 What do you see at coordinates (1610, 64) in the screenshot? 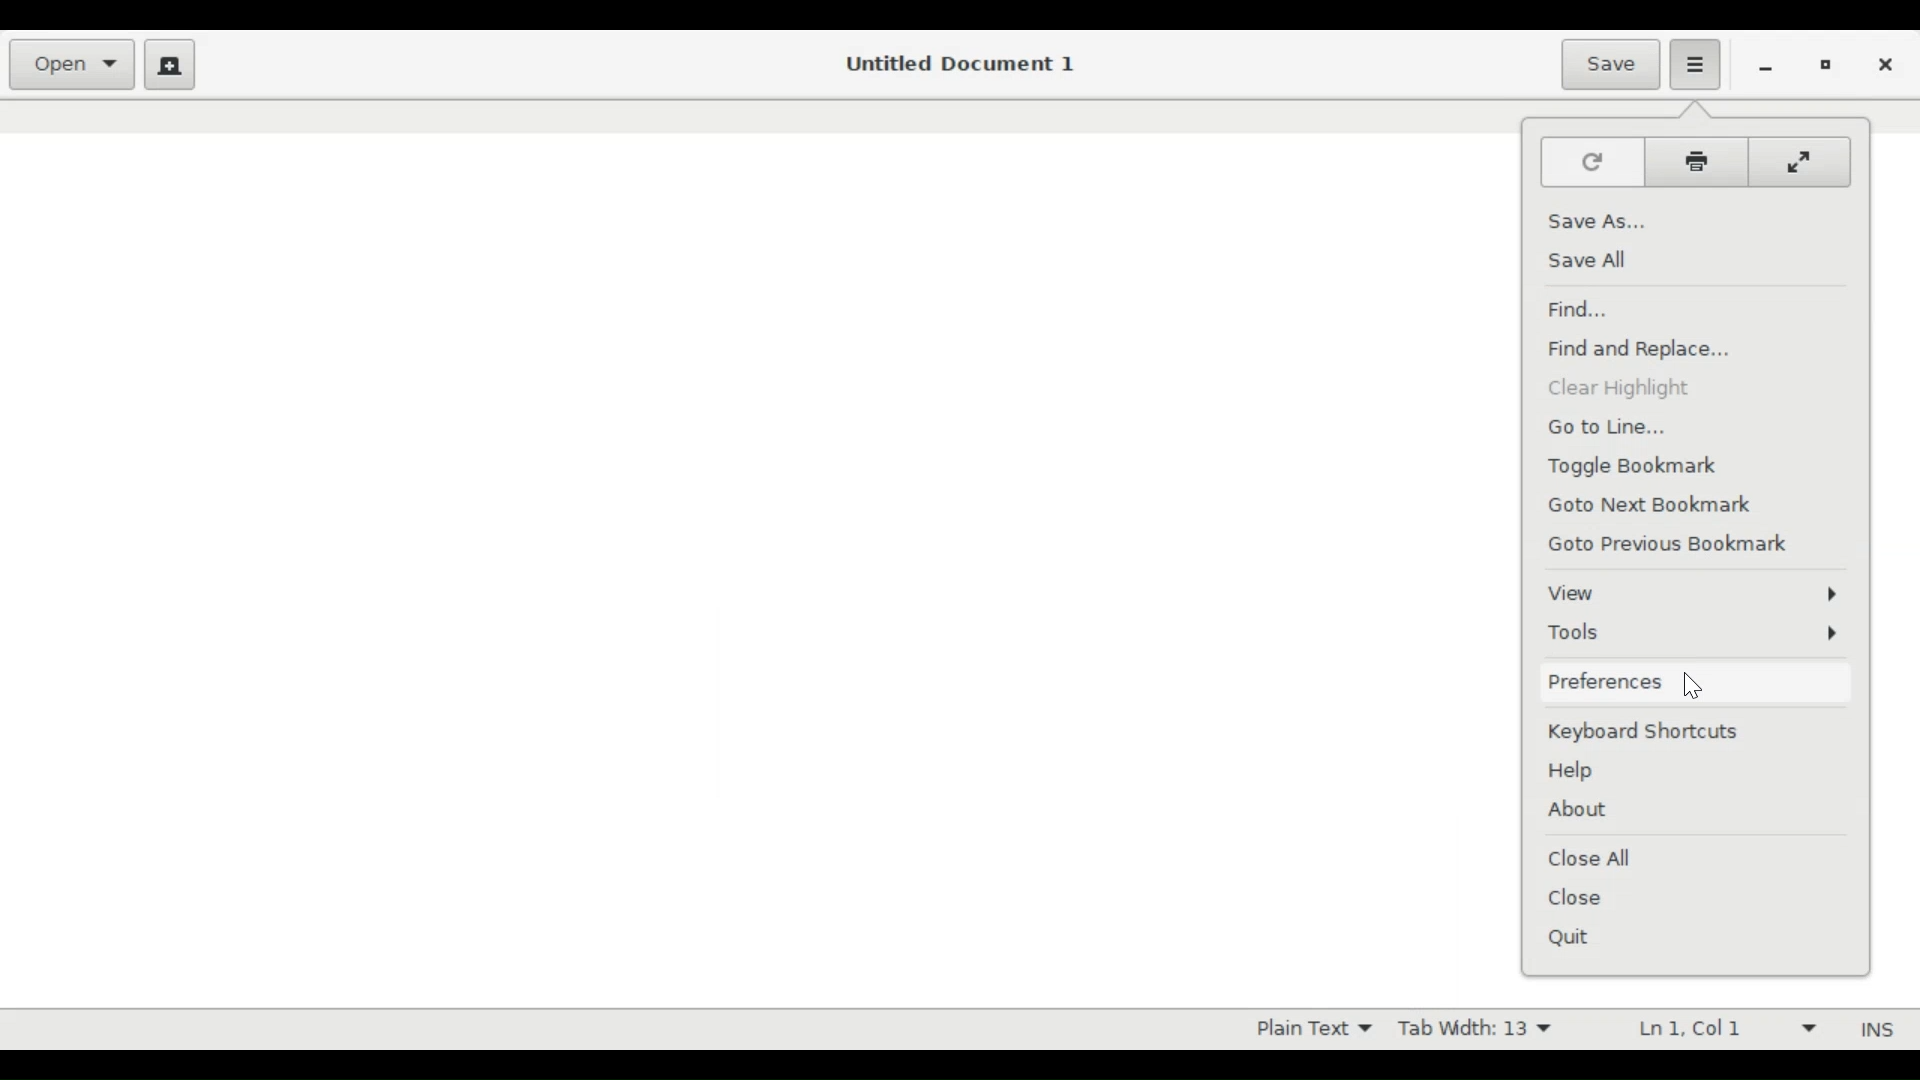
I see `Save` at bounding box center [1610, 64].